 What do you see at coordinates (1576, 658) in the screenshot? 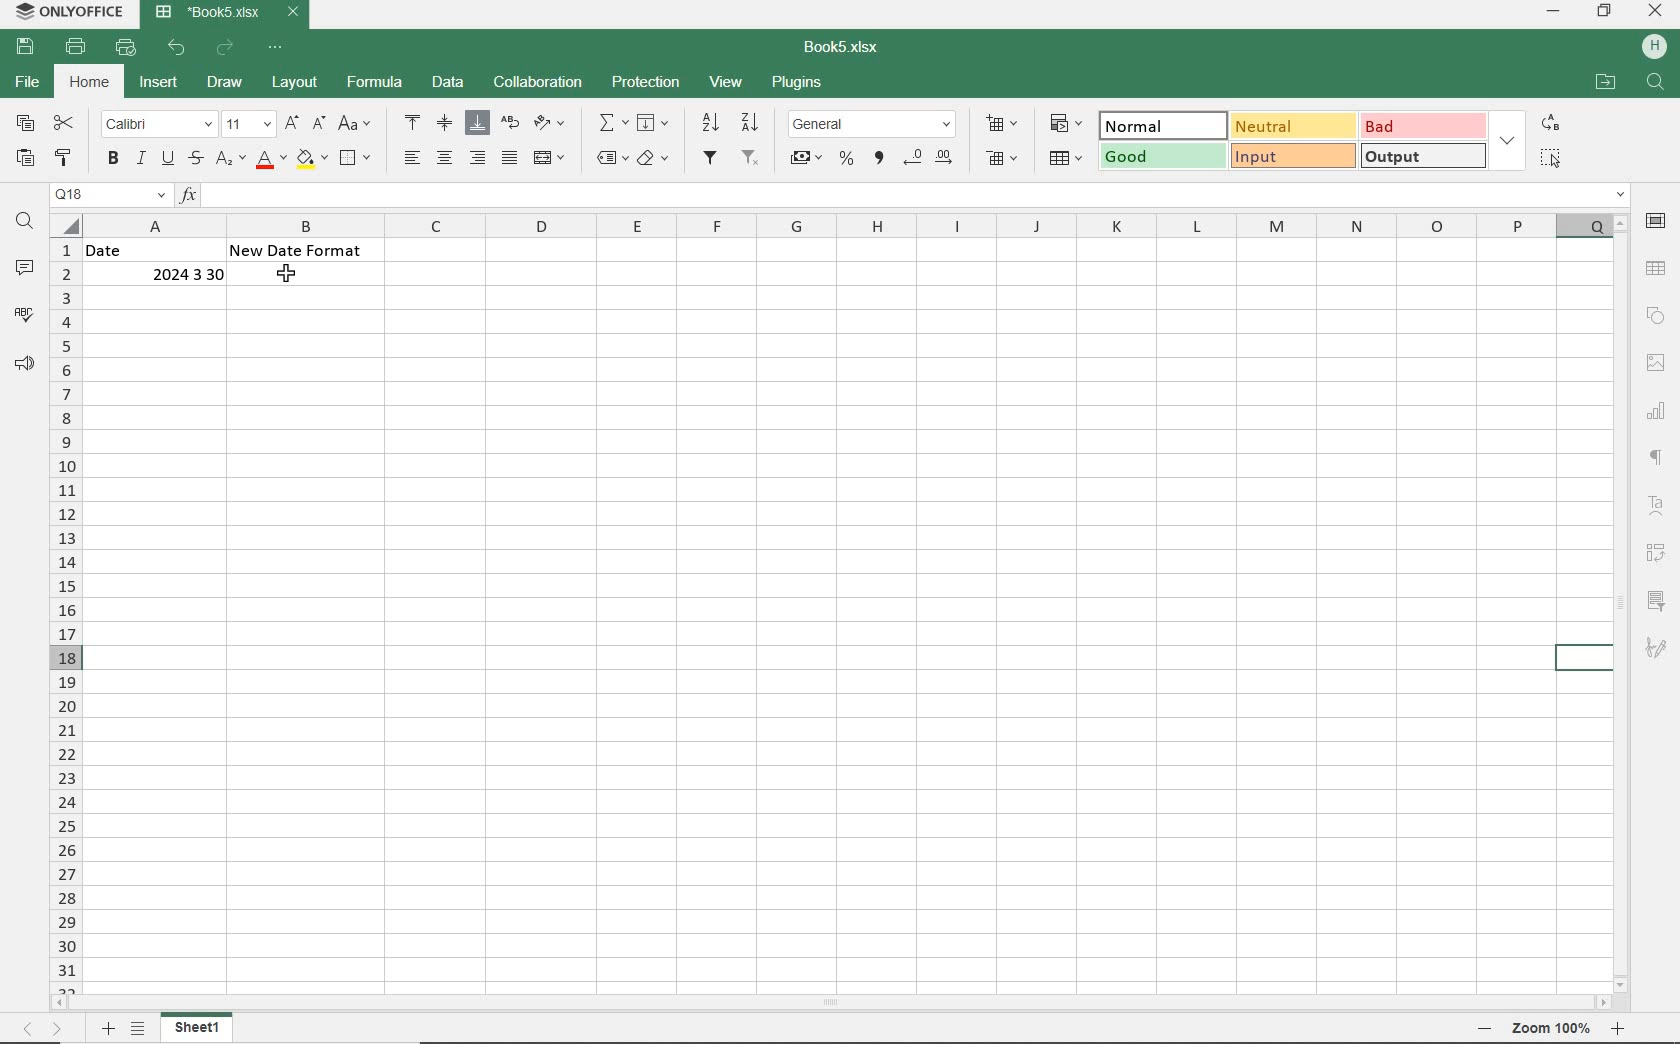
I see `HIGHLIGHTED CELL` at bounding box center [1576, 658].